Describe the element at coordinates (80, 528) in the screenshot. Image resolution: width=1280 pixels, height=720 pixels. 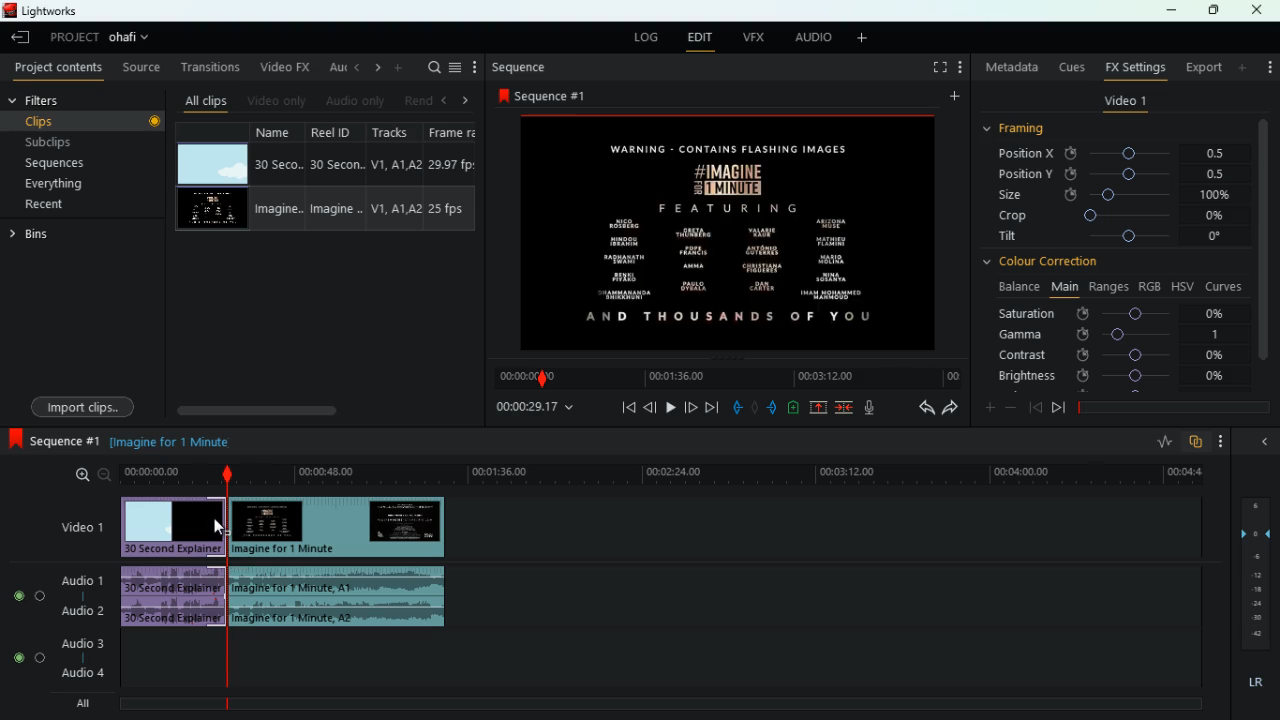
I see `video 1` at that location.